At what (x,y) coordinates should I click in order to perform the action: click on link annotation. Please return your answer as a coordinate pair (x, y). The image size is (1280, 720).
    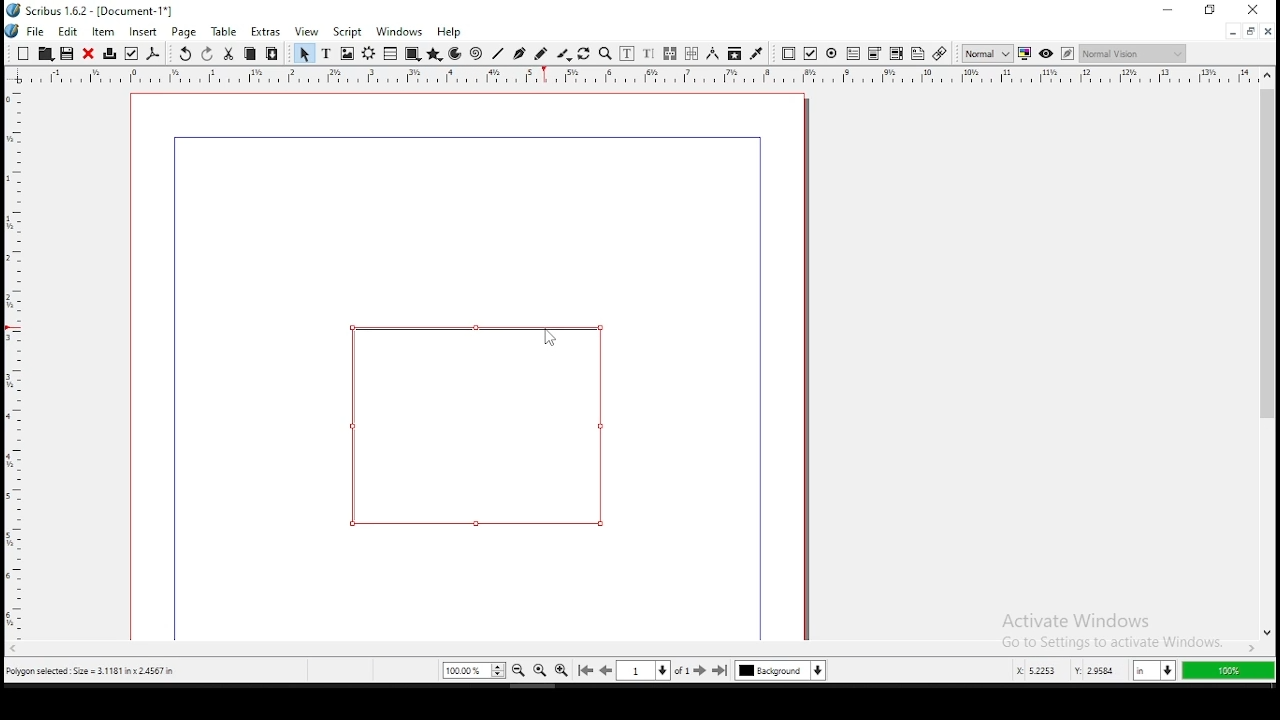
    Looking at the image, I should click on (939, 53).